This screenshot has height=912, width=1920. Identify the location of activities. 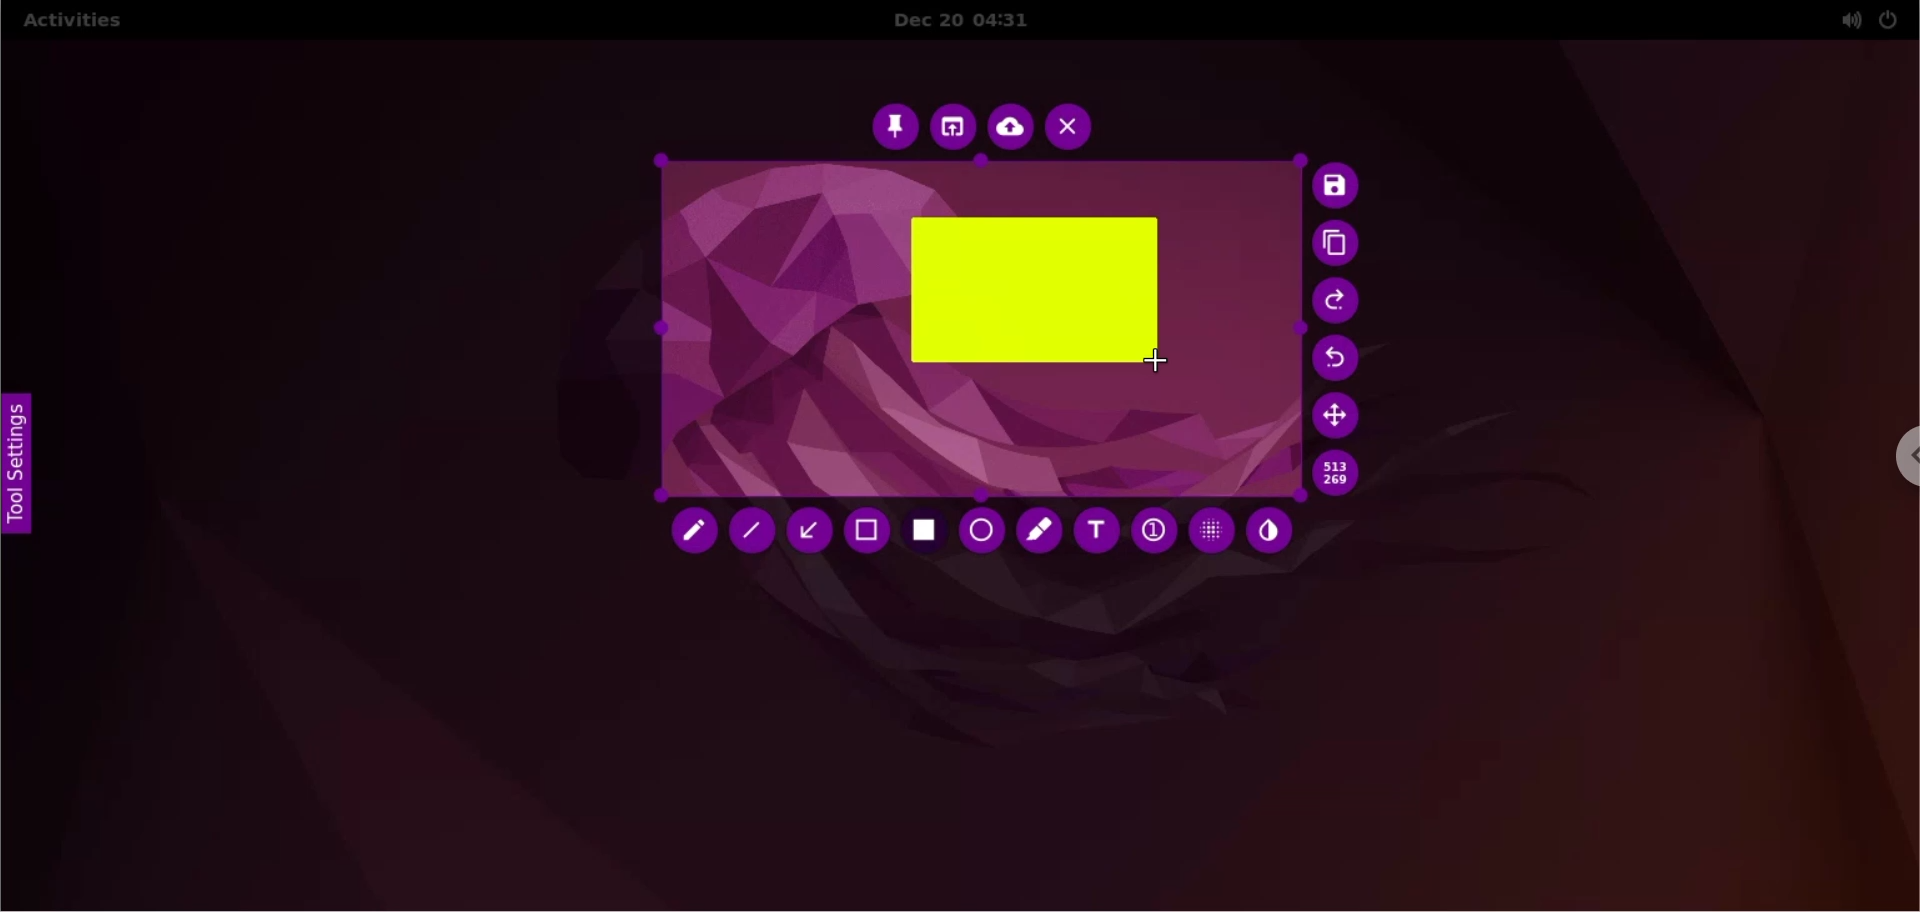
(79, 20).